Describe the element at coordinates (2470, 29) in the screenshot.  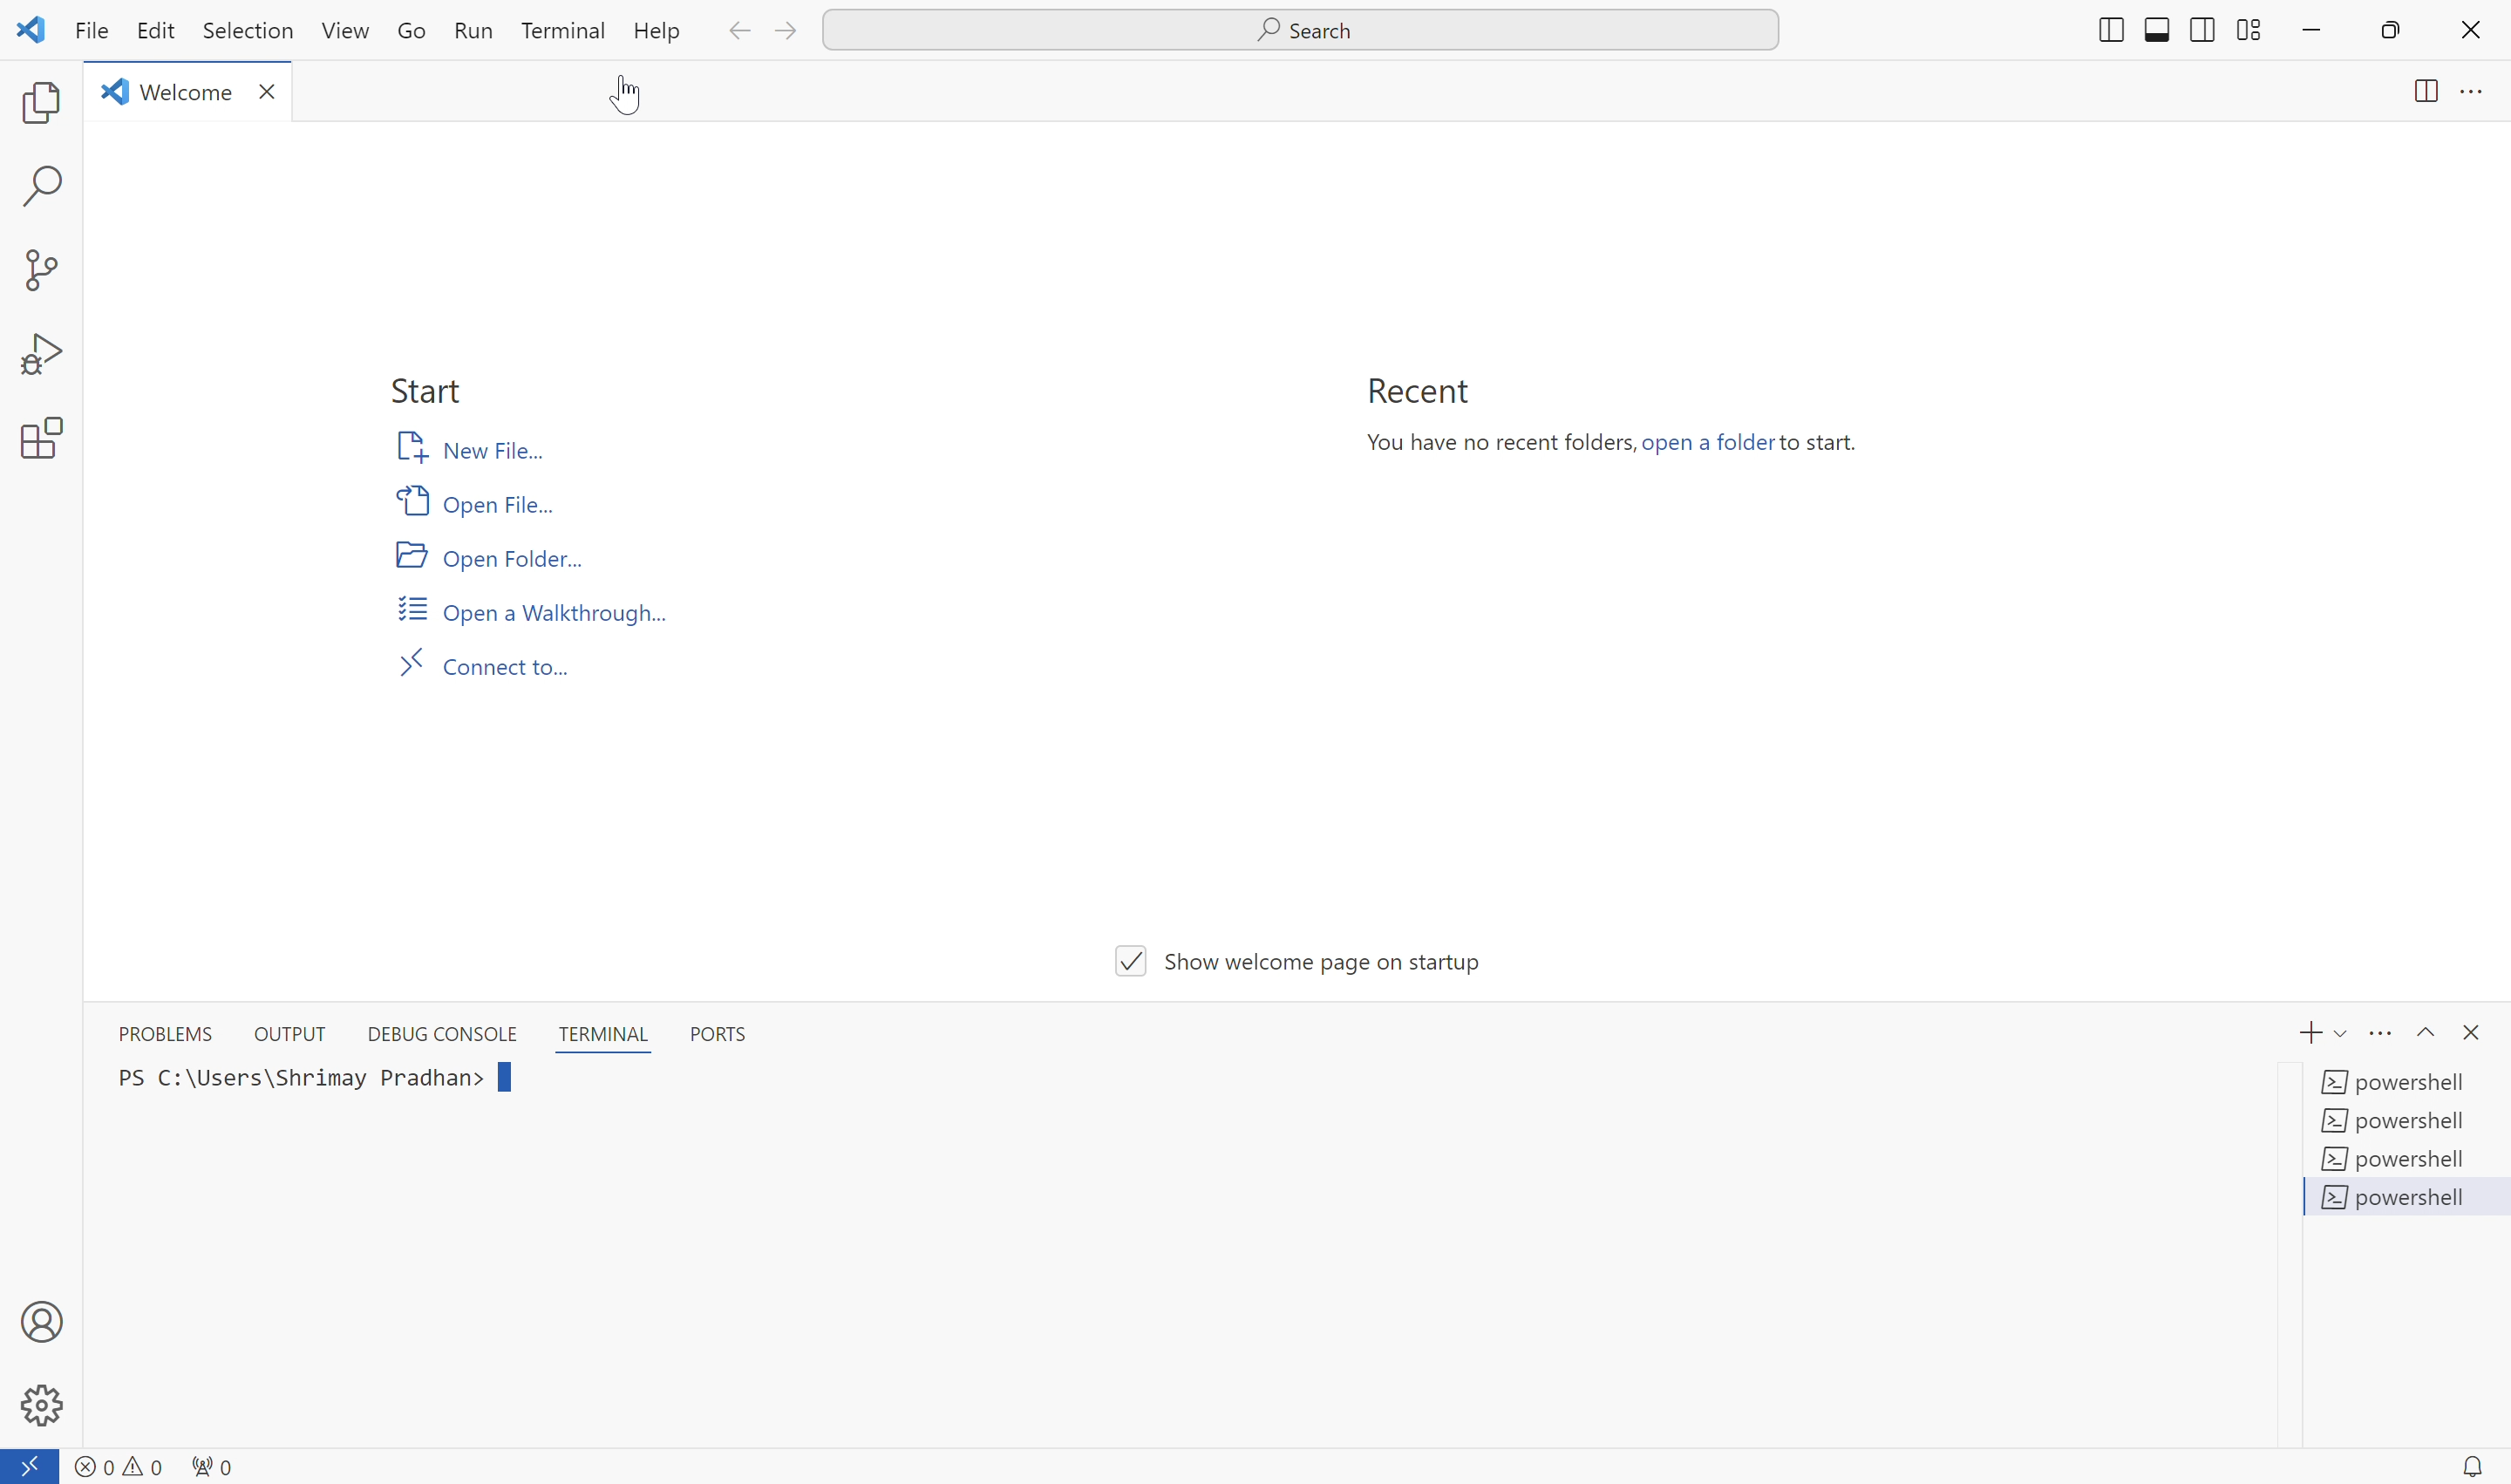
I see `close` at that location.